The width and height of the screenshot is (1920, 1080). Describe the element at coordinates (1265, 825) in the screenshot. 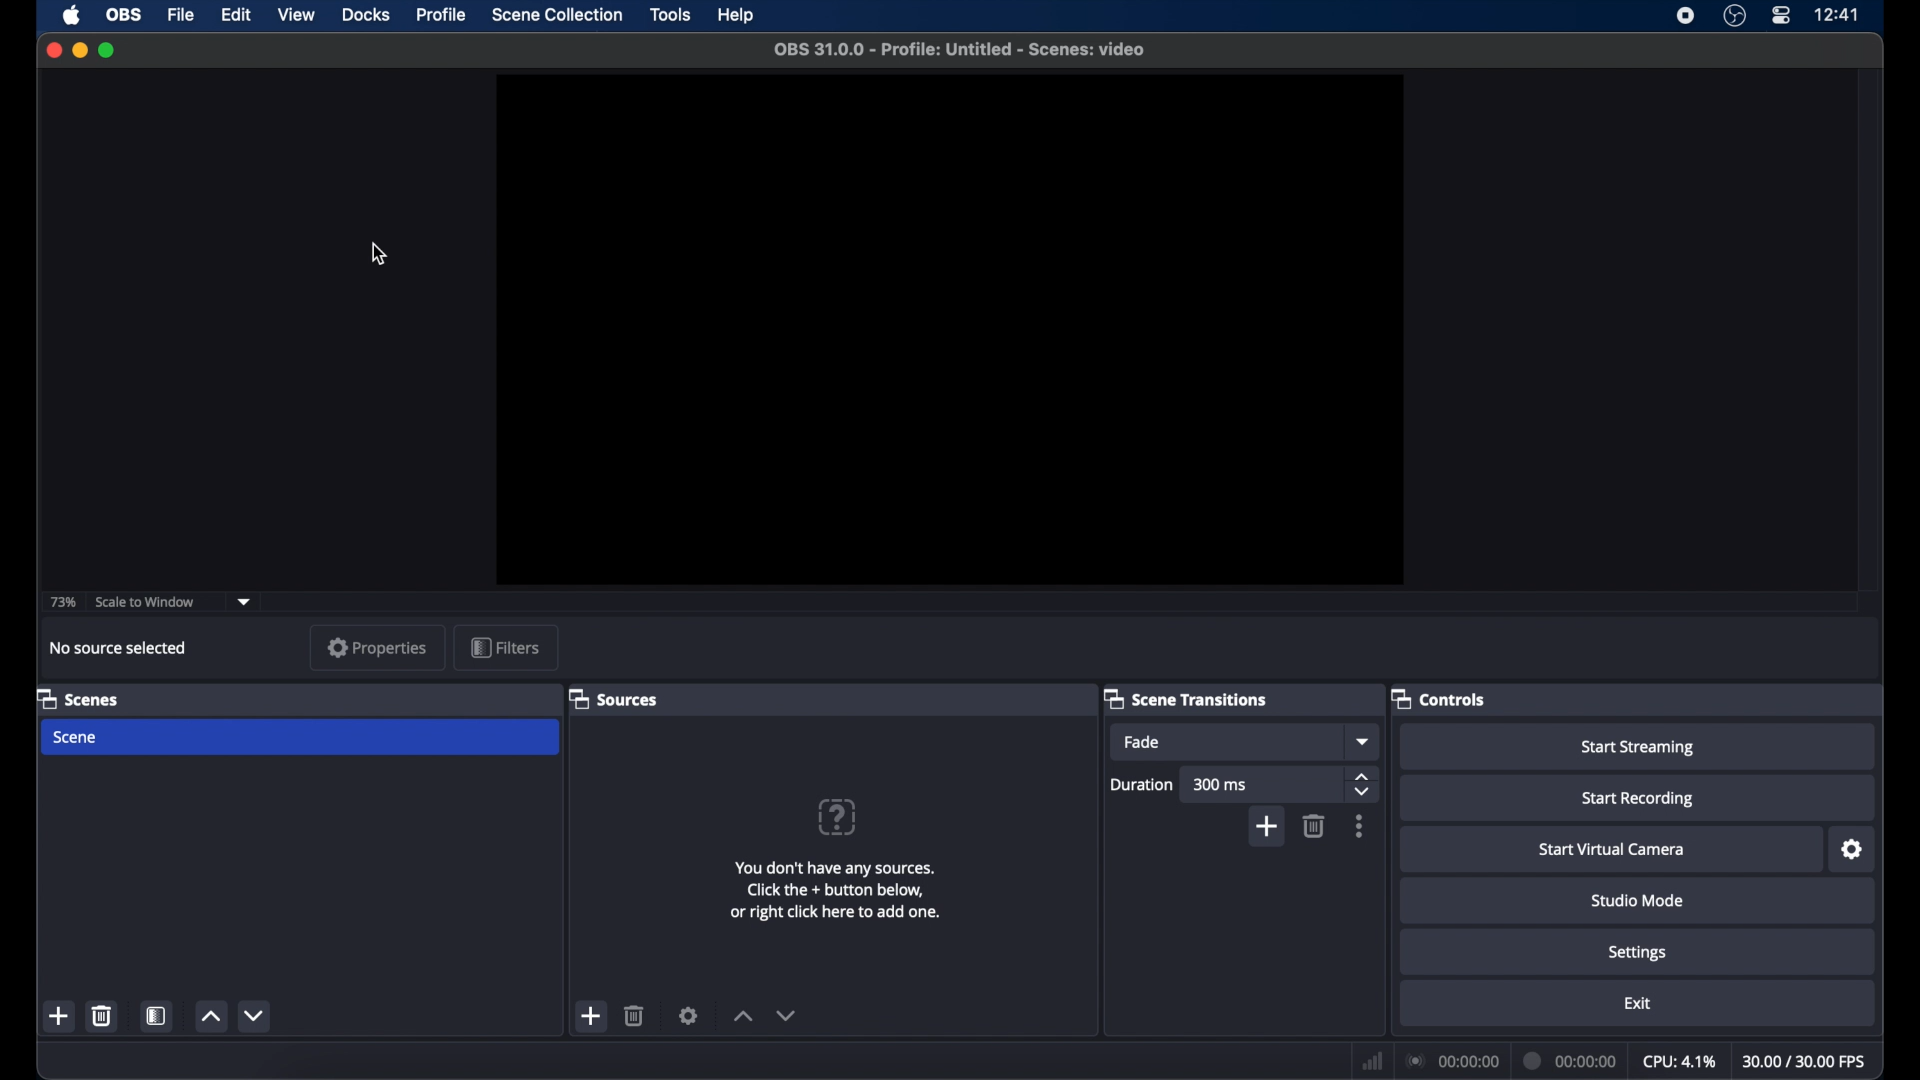

I see `add` at that location.